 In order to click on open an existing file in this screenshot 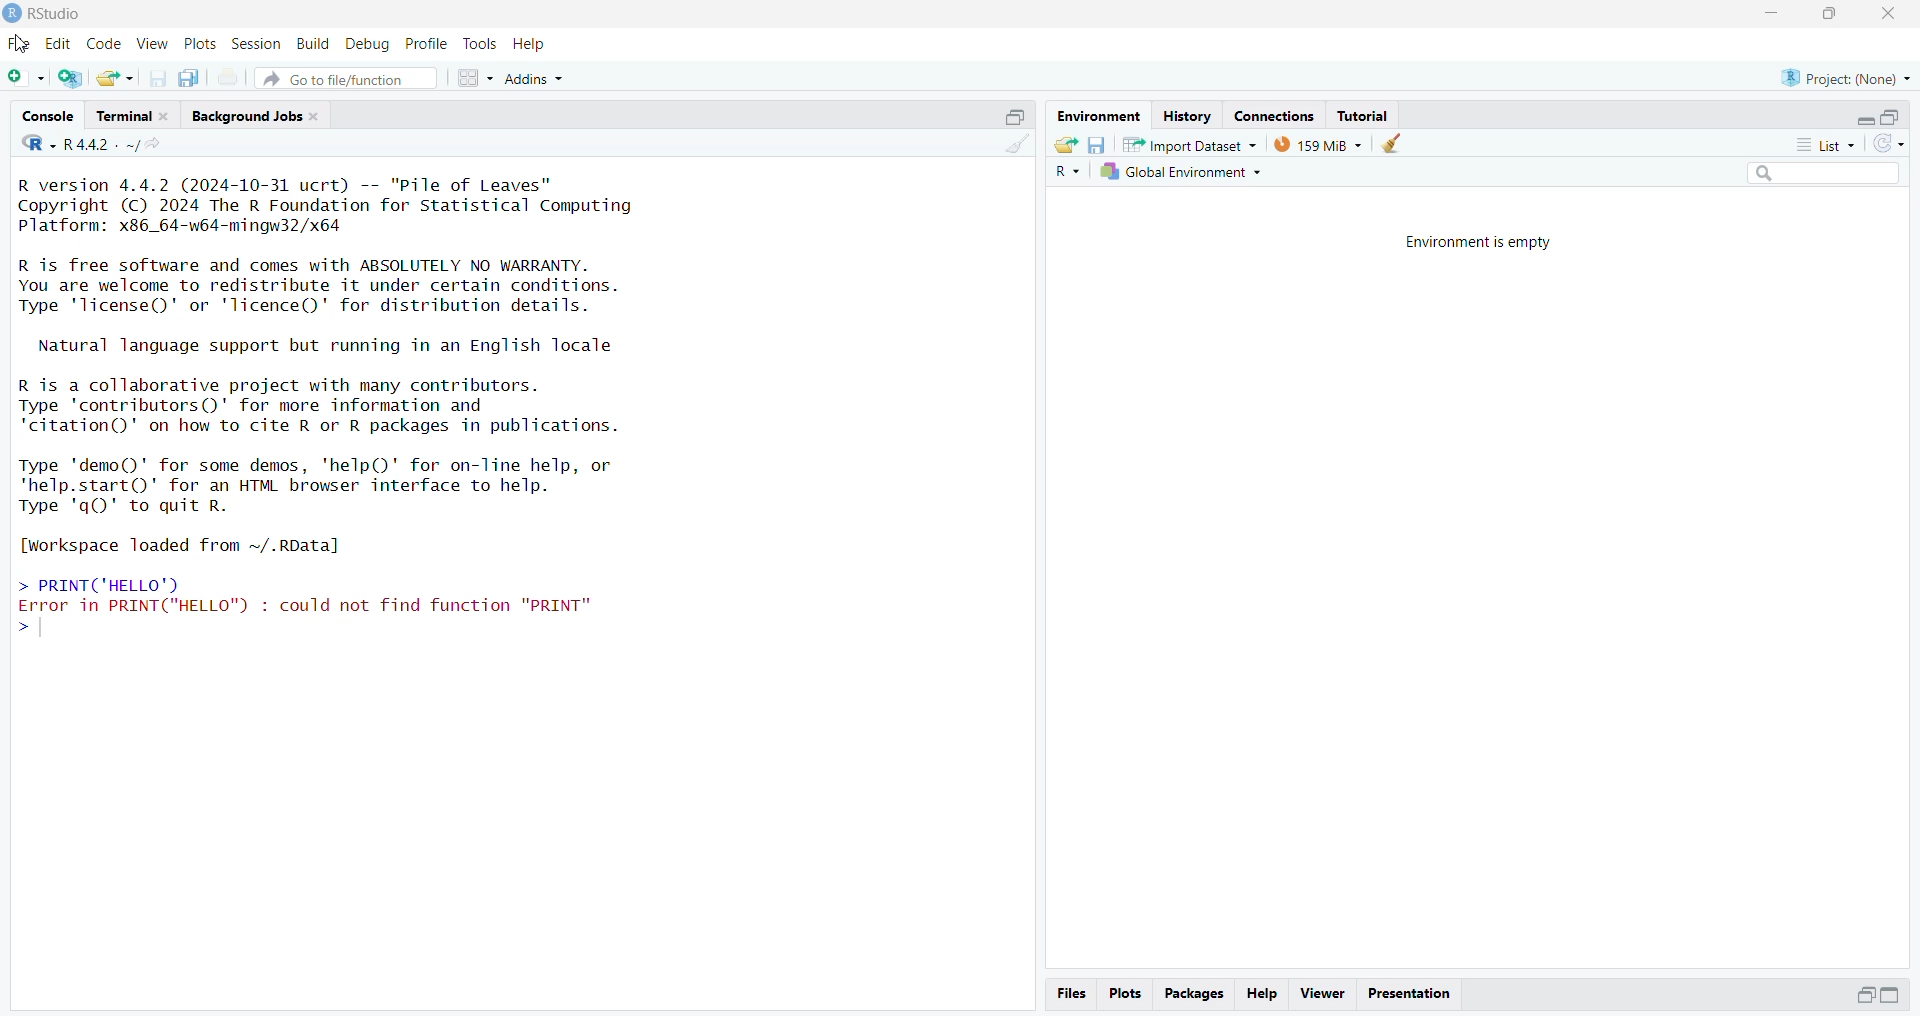, I will do `click(116, 78)`.